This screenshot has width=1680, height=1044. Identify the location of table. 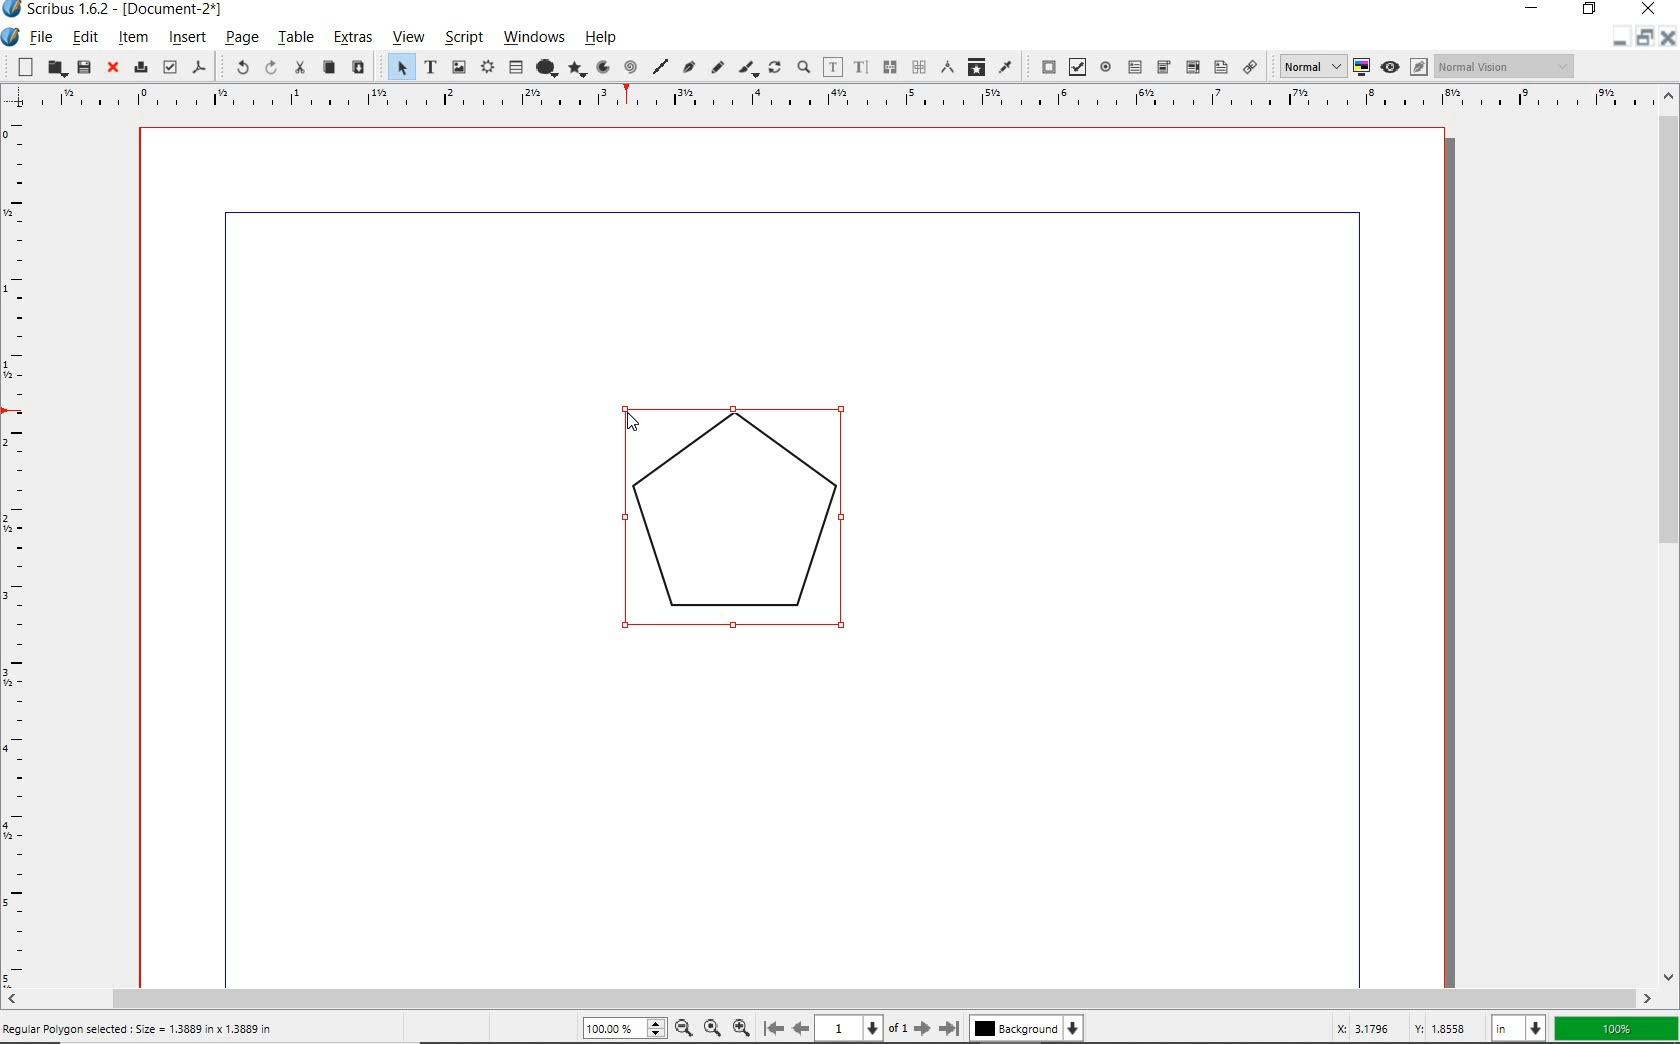
(517, 67).